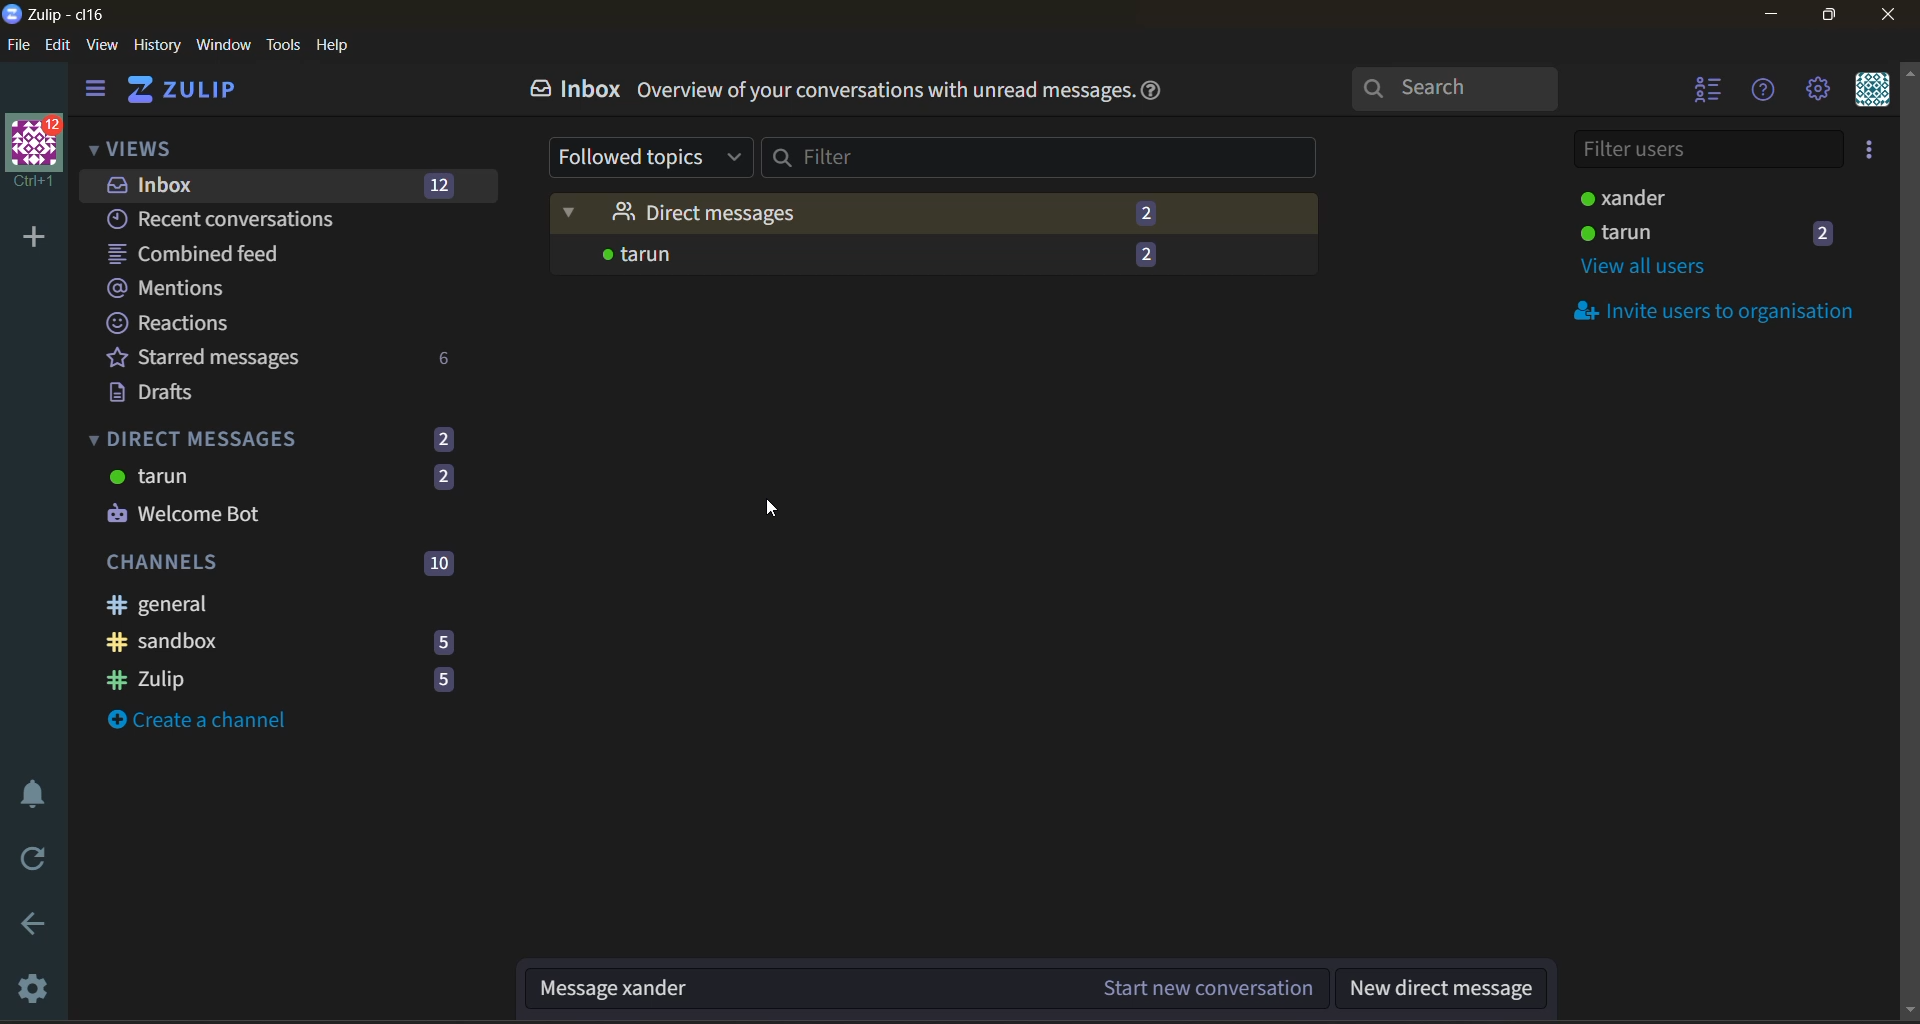 This screenshot has width=1920, height=1024. What do you see at coordinates (1833, 13) in the screenshot?
I see `maximize` at bounding box center [1833, 13].